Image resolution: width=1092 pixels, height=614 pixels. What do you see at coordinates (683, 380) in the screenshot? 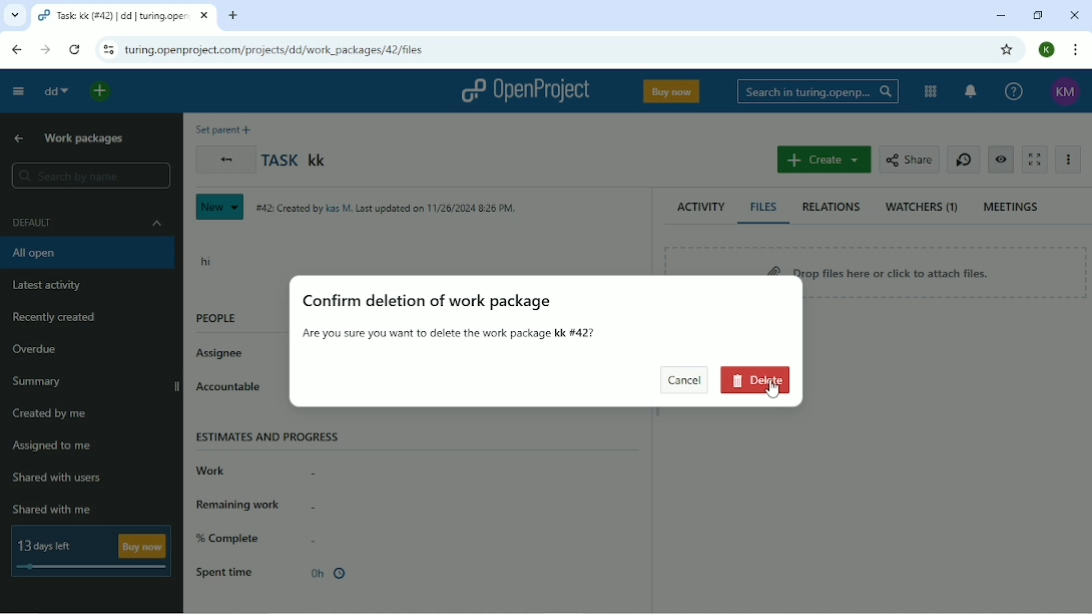
I see `Cancel` at bounding box center [683, 380].